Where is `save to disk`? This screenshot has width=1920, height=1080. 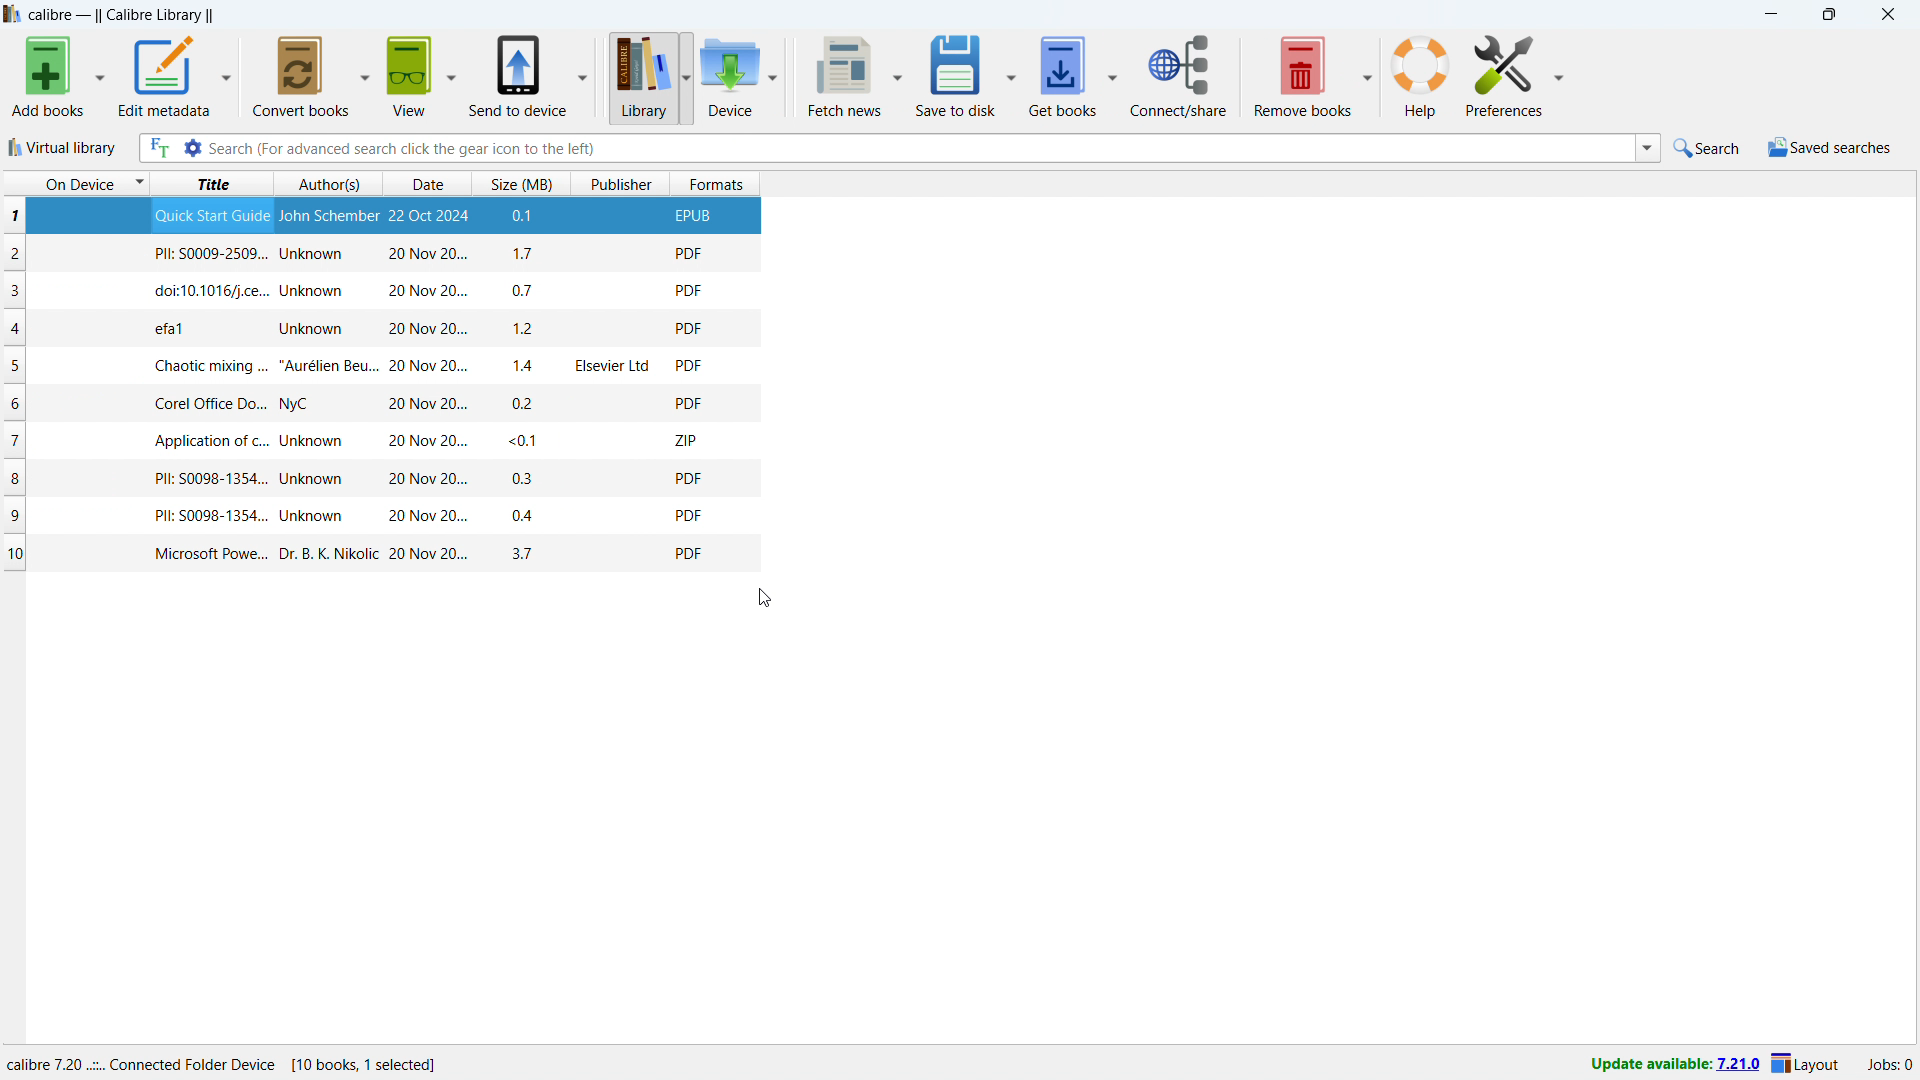 save to disk is located at coordinates (957, 75).